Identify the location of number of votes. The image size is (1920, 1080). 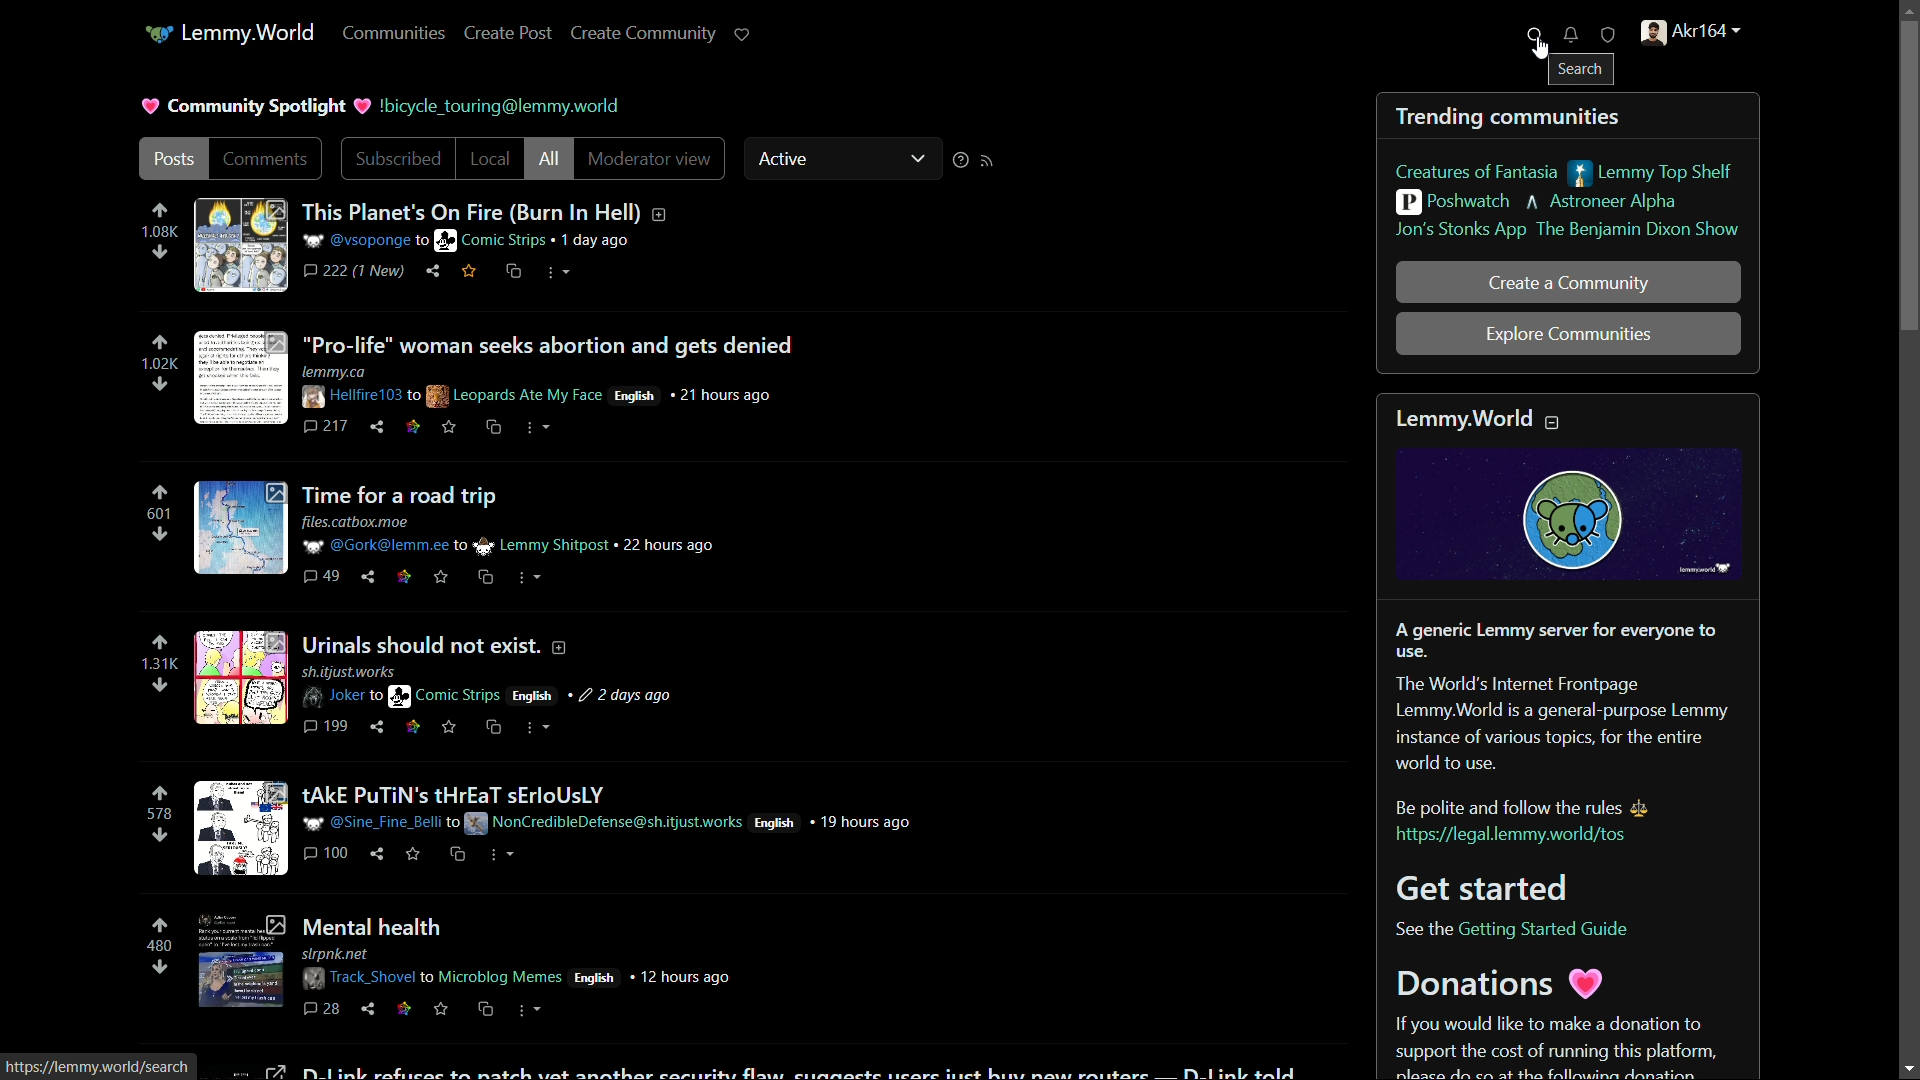
(161, 946).